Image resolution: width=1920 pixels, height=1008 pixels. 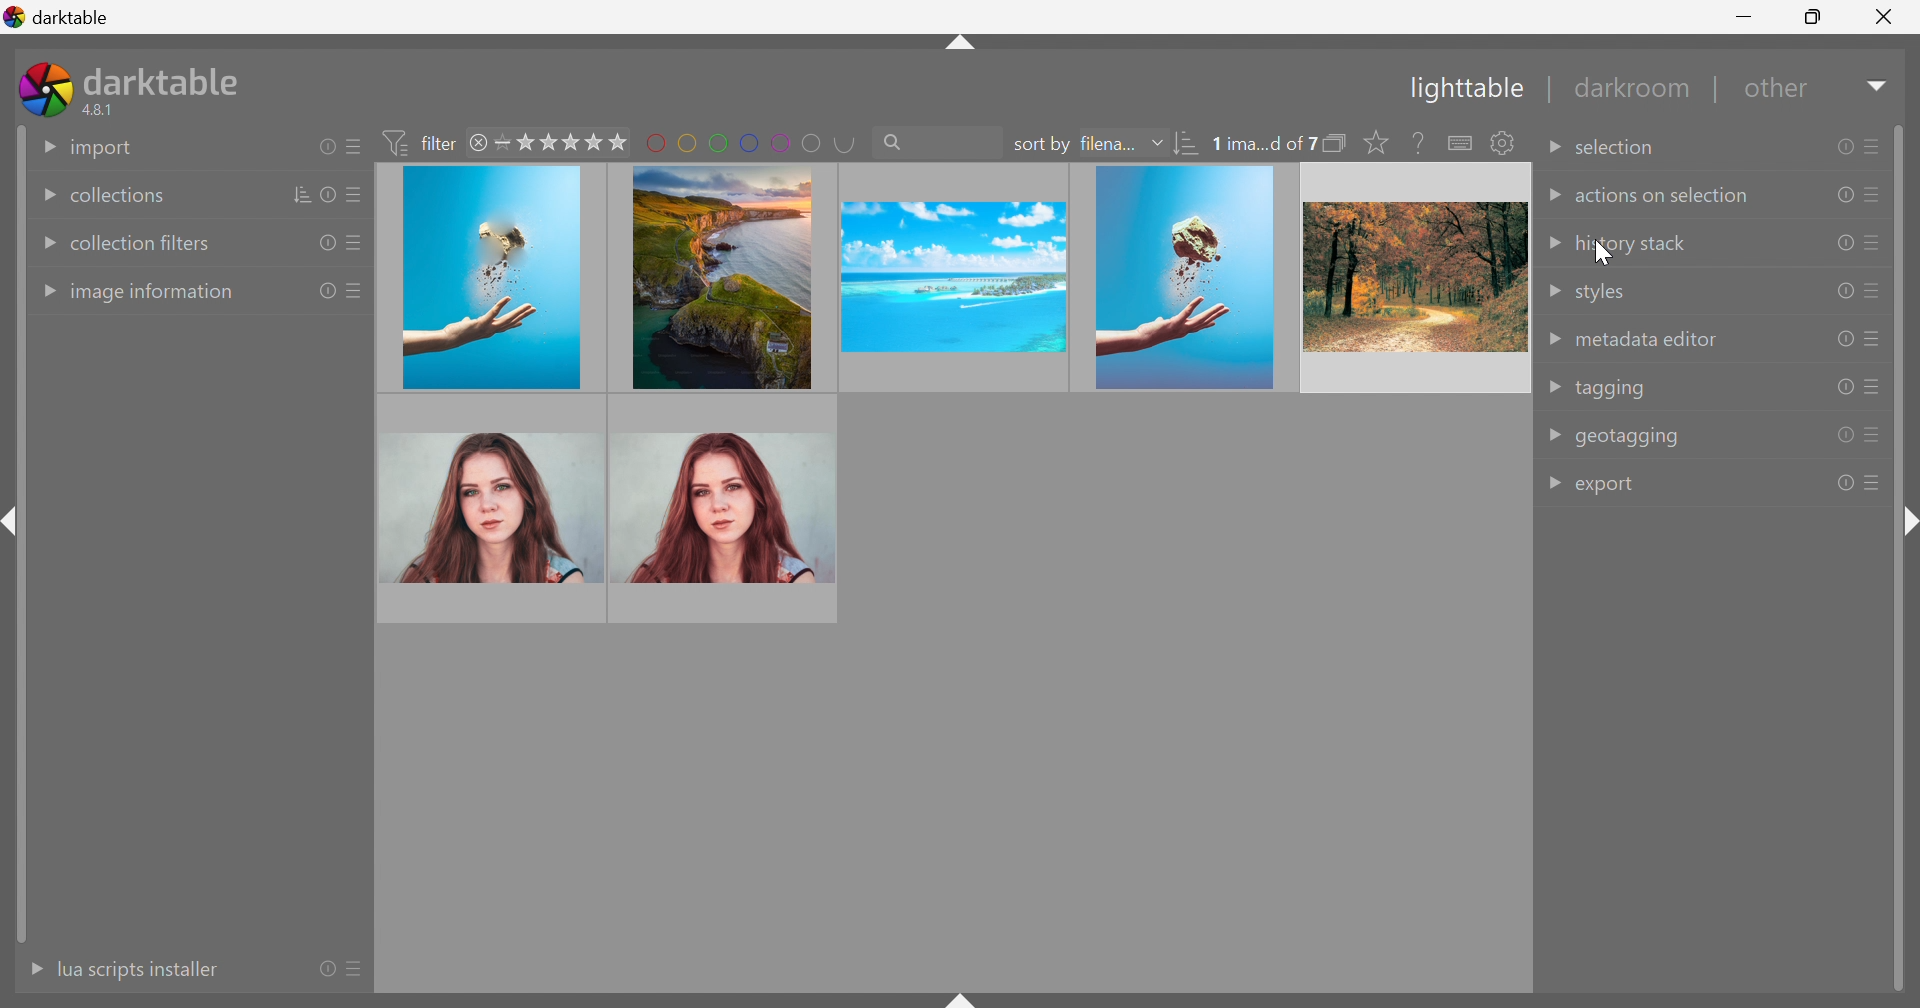 What do you see at coordinates (1748, 15) in the screenshot?
I see `Minimize` at bounding box center [1748, 15].